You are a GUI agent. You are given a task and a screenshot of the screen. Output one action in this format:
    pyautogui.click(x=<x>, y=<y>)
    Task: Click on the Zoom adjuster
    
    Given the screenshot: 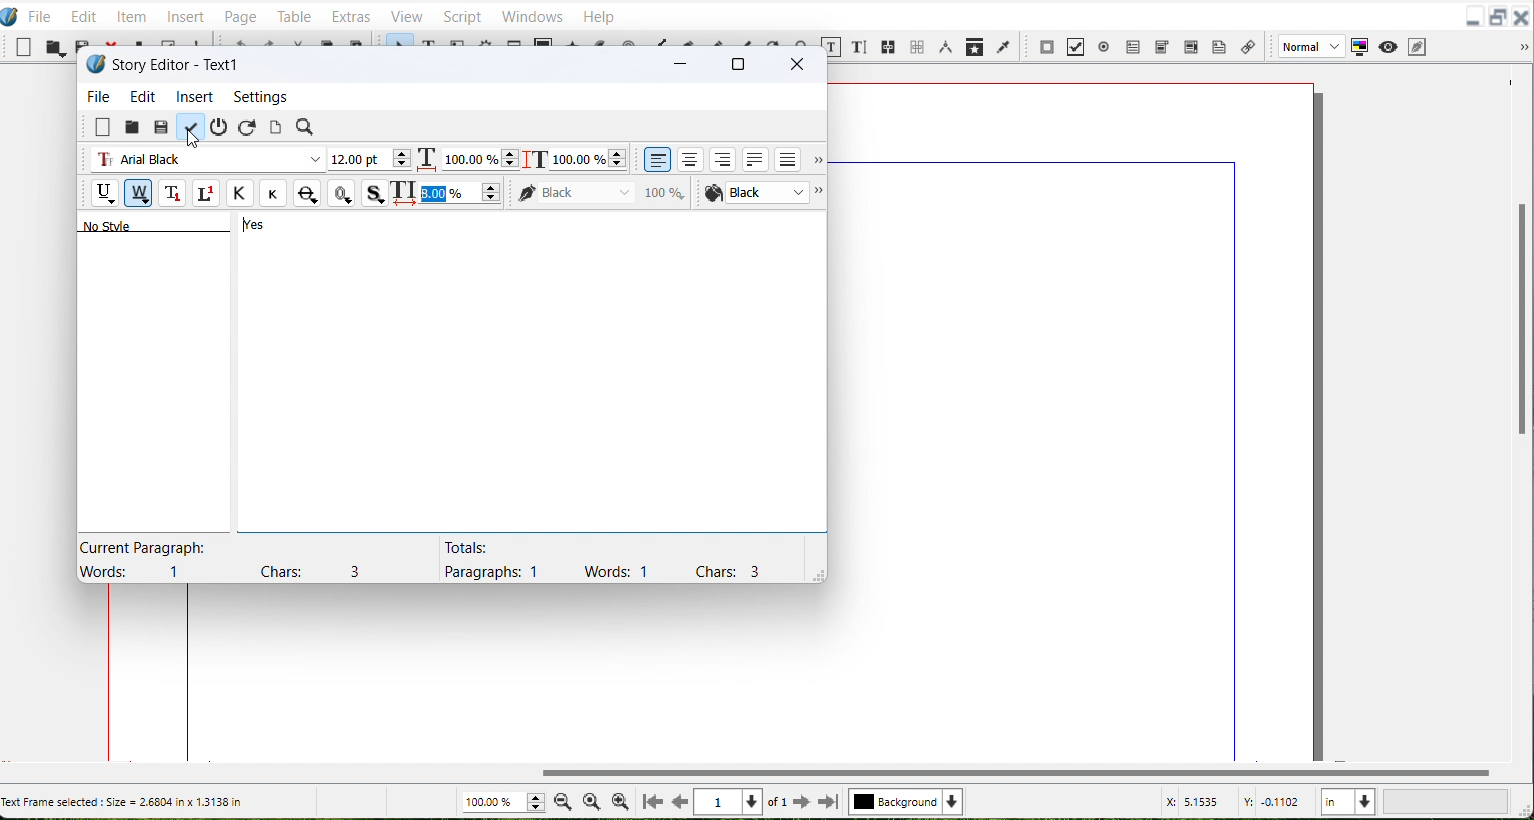 What is the action you would take?
    pyautogui.click(x=502, y=802)
    